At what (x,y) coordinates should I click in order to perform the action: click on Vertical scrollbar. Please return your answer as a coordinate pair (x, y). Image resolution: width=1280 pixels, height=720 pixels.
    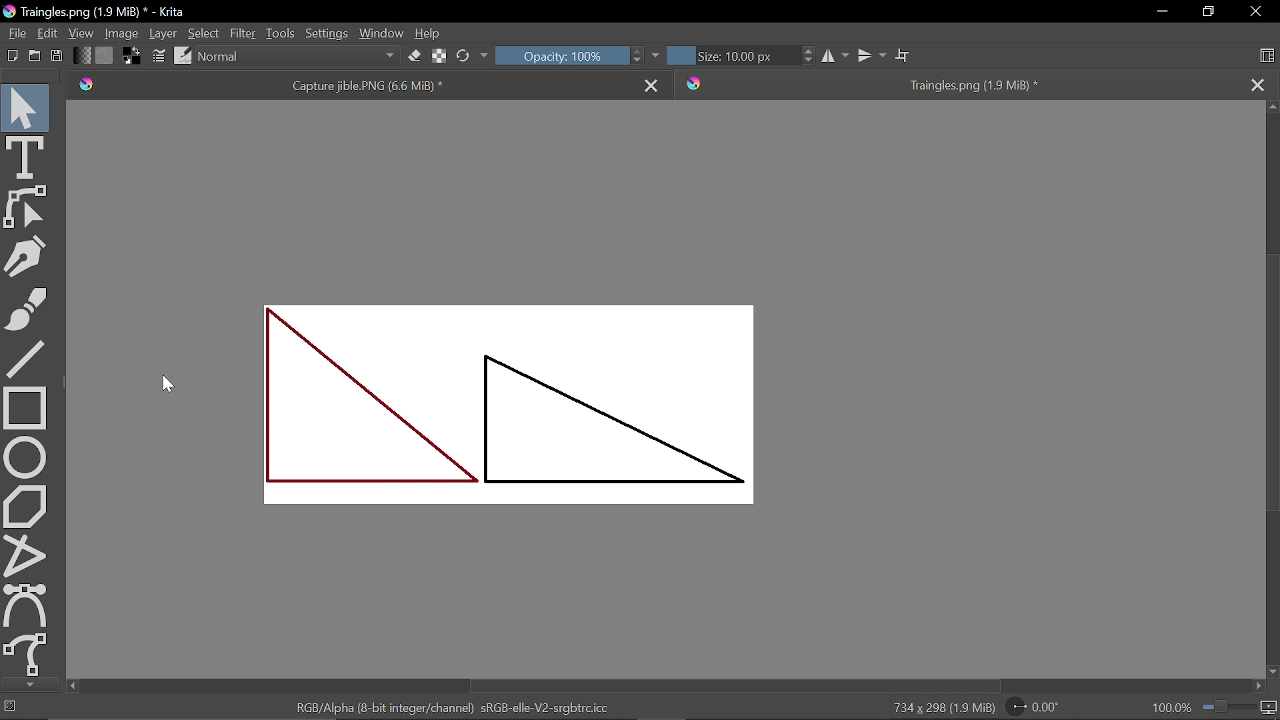
    Looking at the image, I should click on (1270, 384).